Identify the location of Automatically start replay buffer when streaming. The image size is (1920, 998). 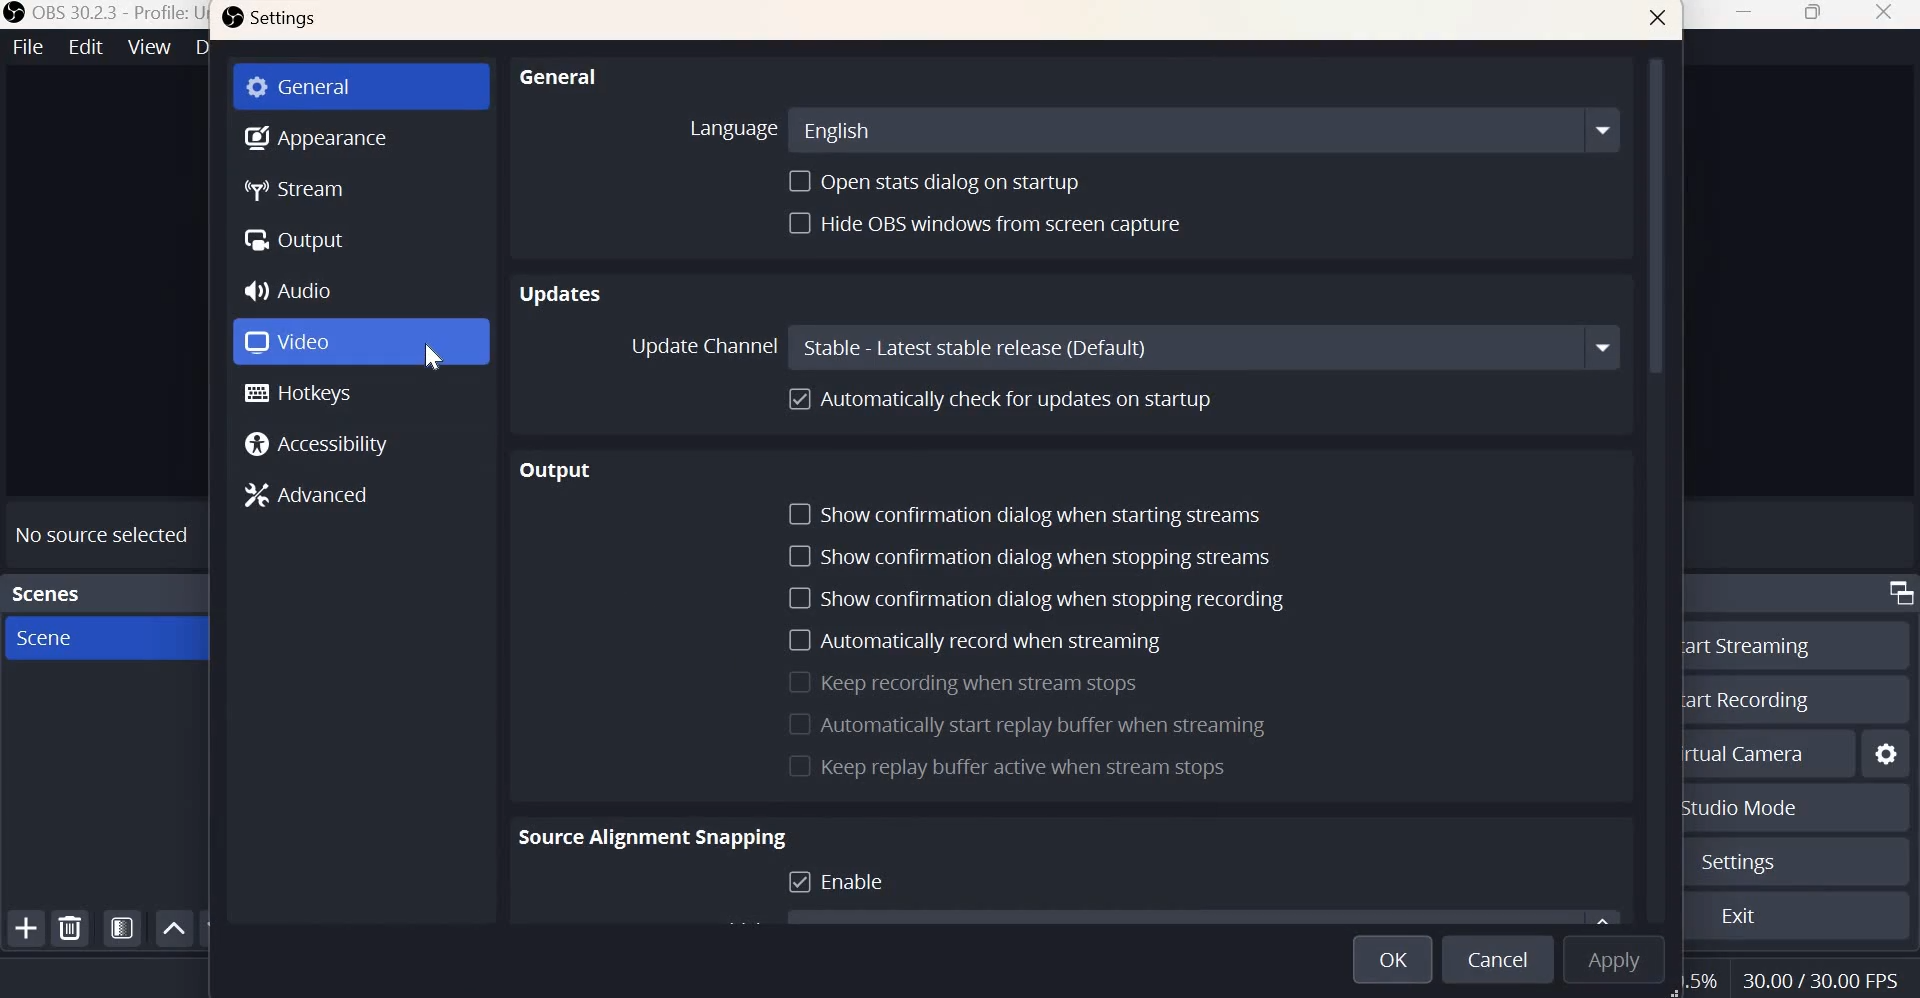
(1025, 724).